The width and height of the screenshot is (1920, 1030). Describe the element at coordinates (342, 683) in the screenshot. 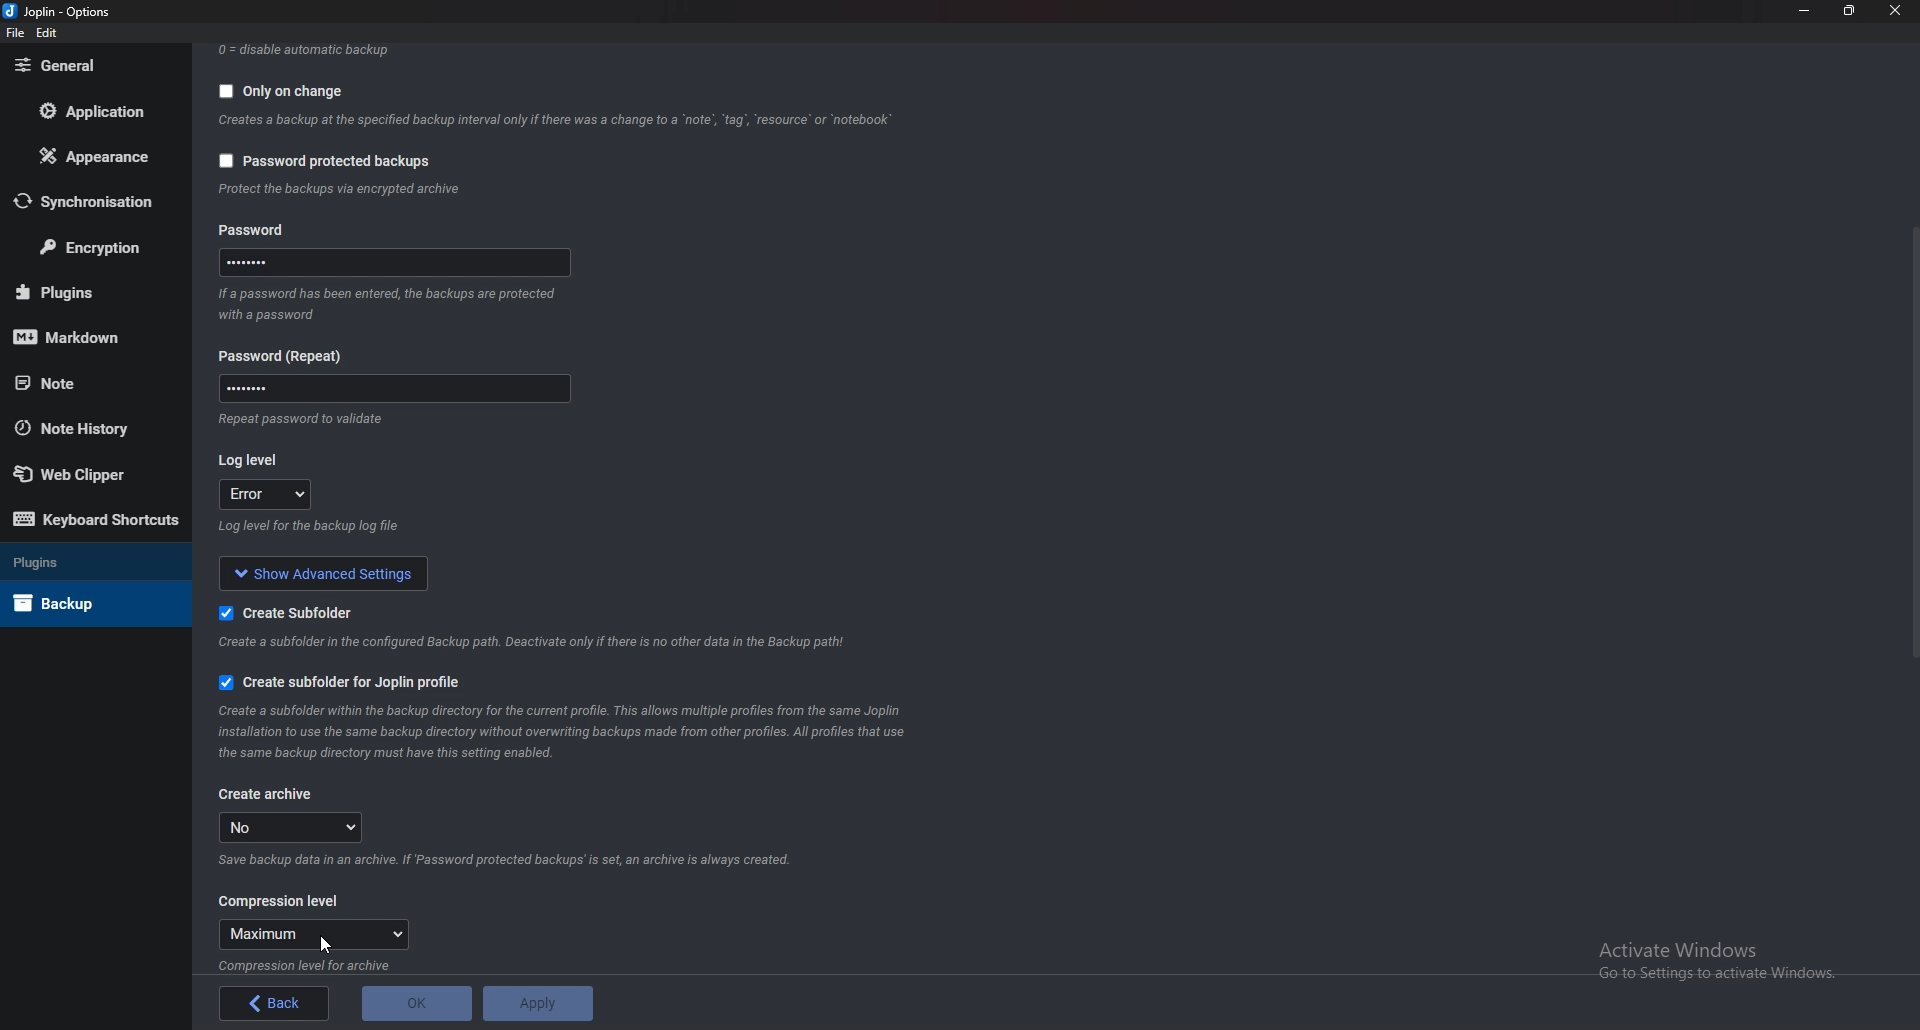

I see `Create sub folder for joplin profile` at that location.